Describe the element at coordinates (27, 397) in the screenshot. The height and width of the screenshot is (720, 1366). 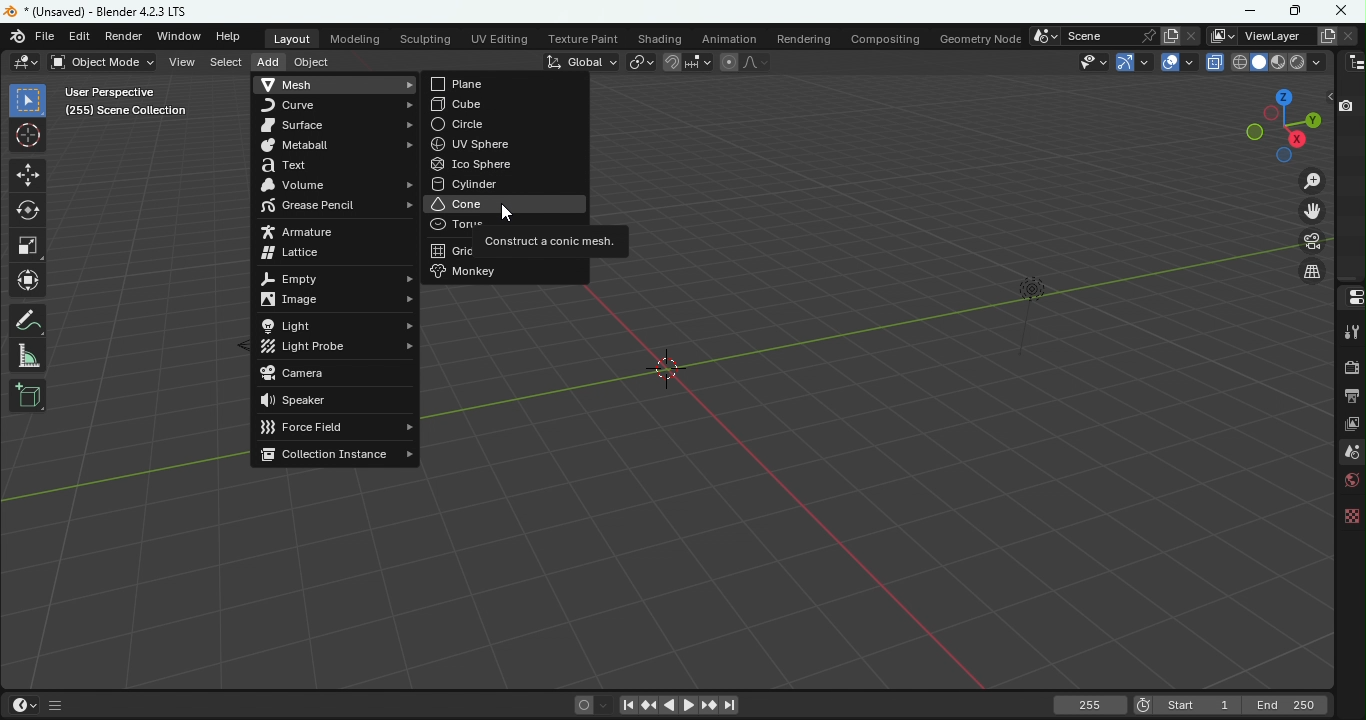
I see `Add cube` at that location.